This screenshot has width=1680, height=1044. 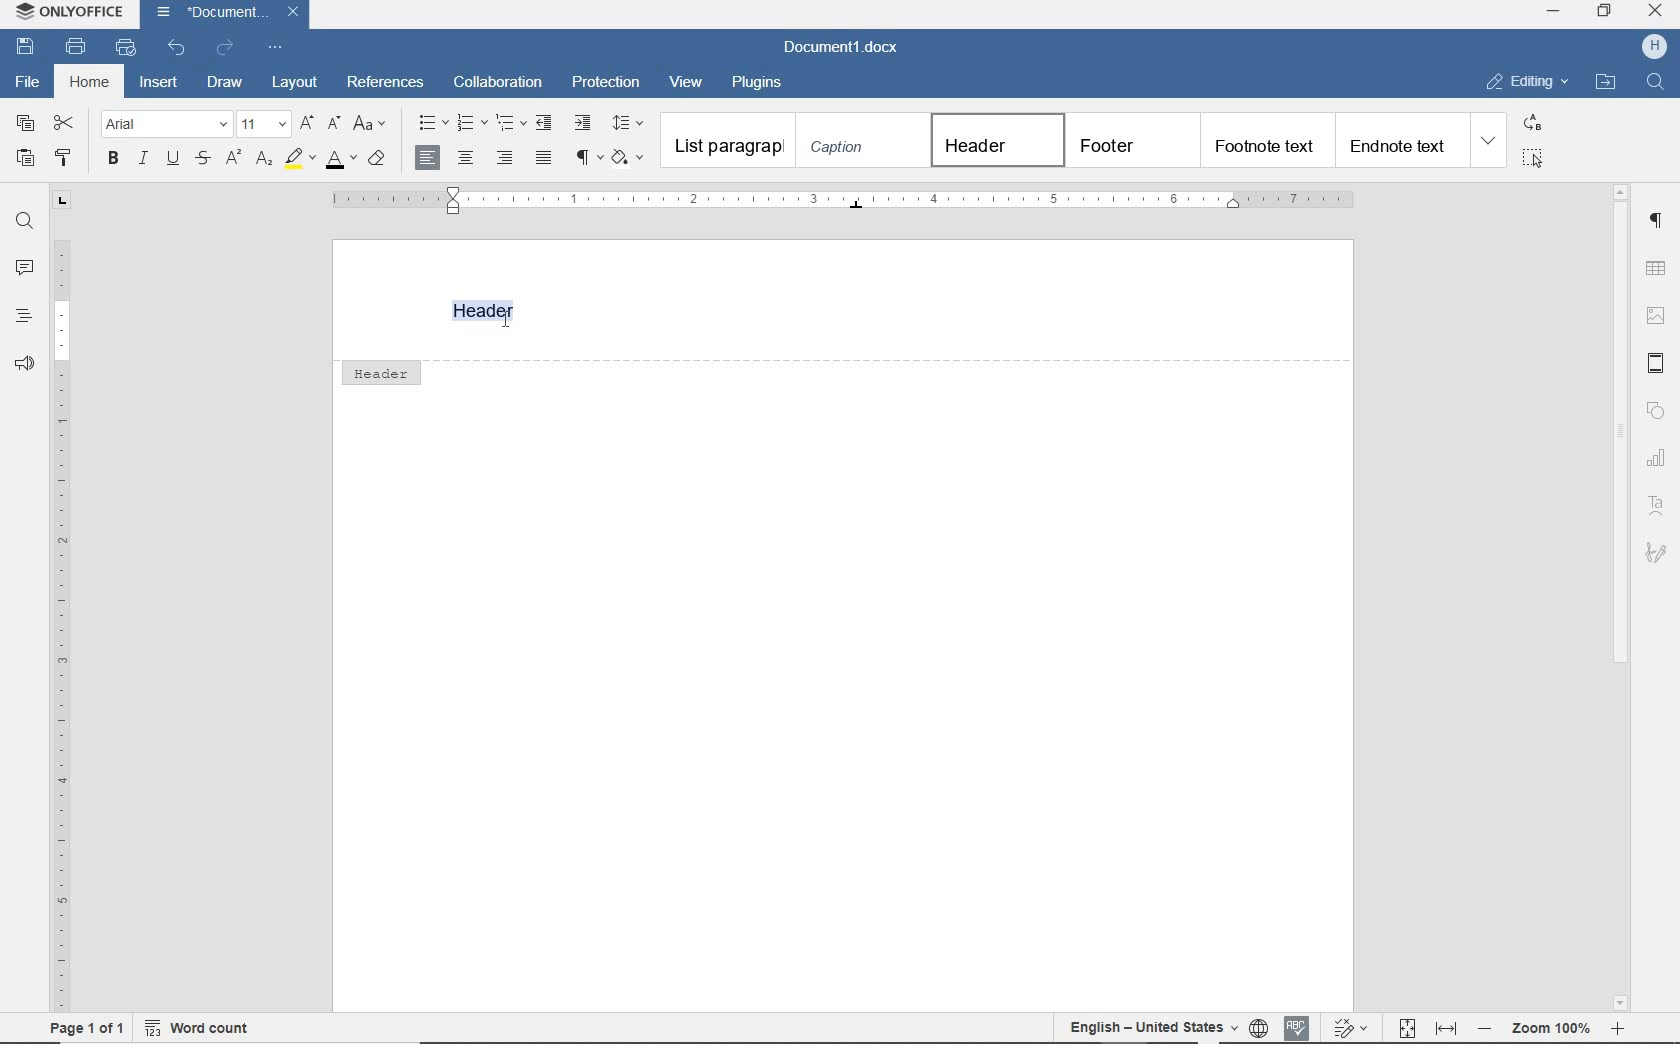 I want to click on subscript, so click(x=266, y=161).